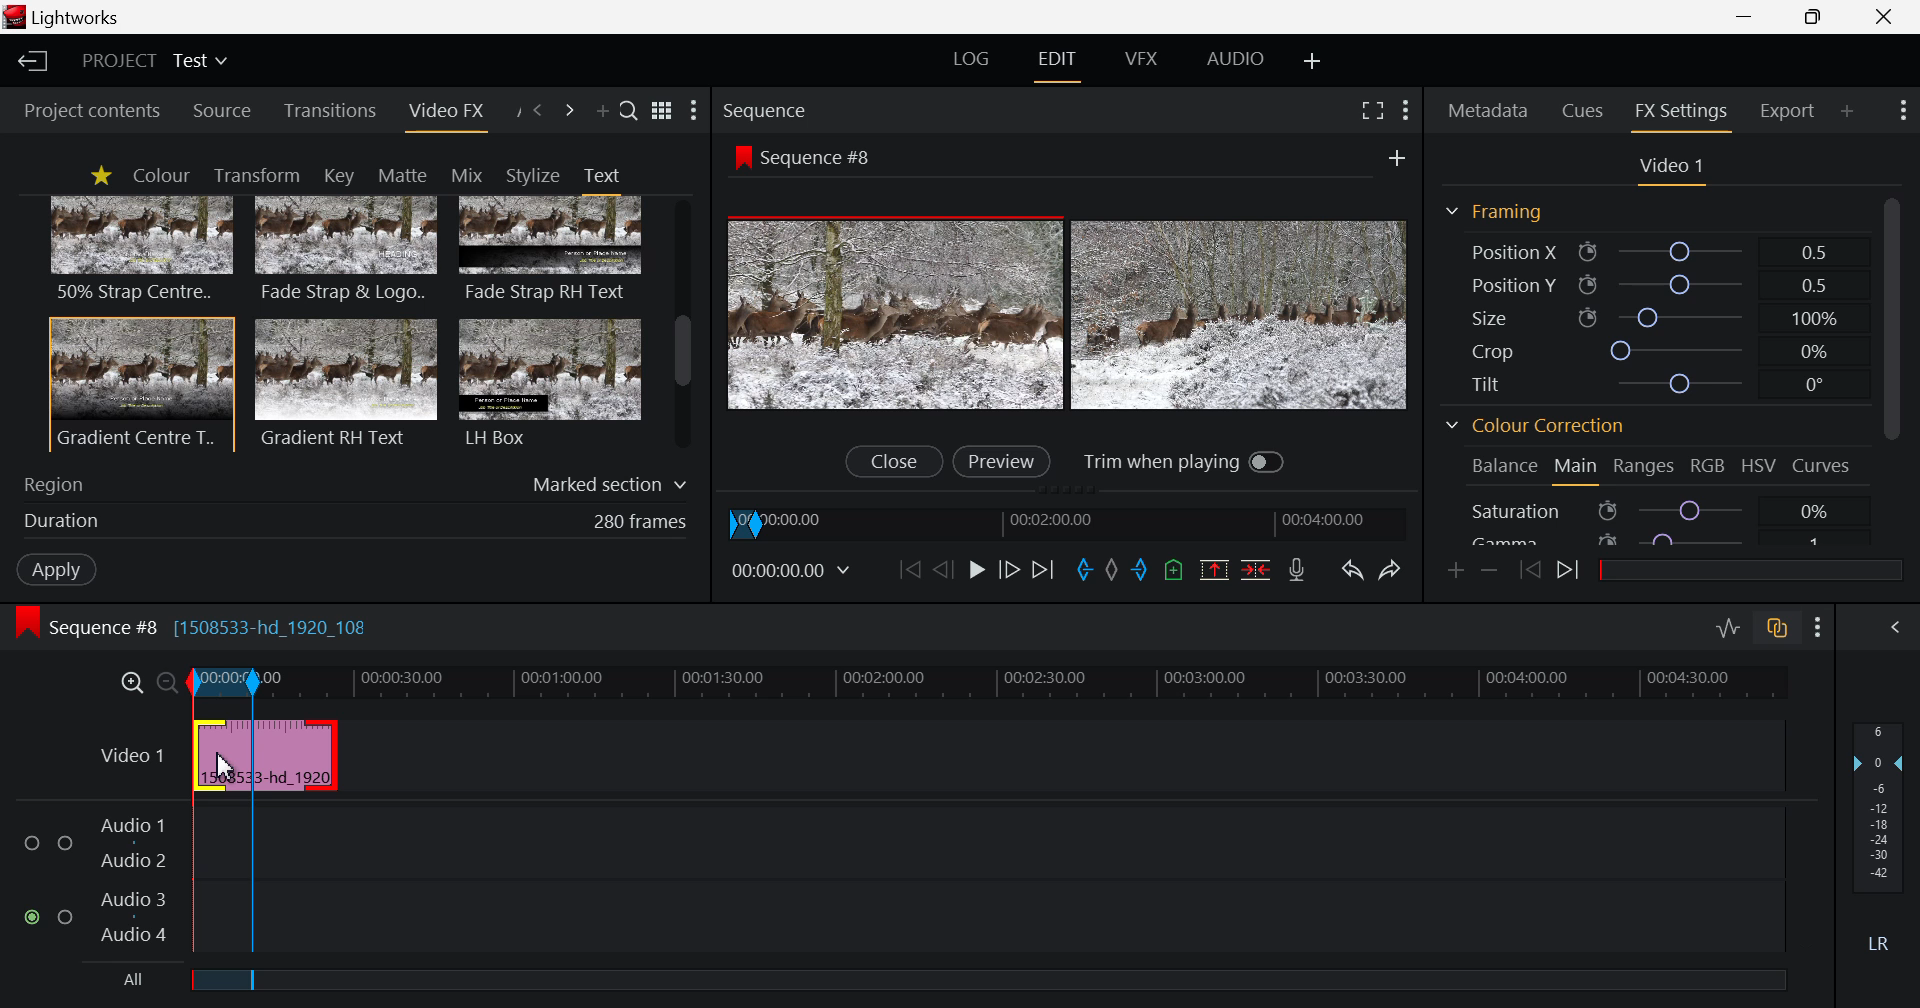 The height and width of the screenshot is (1008, 1920). I want to click on DRAG_TO Cursor Position, so click(224, 763).